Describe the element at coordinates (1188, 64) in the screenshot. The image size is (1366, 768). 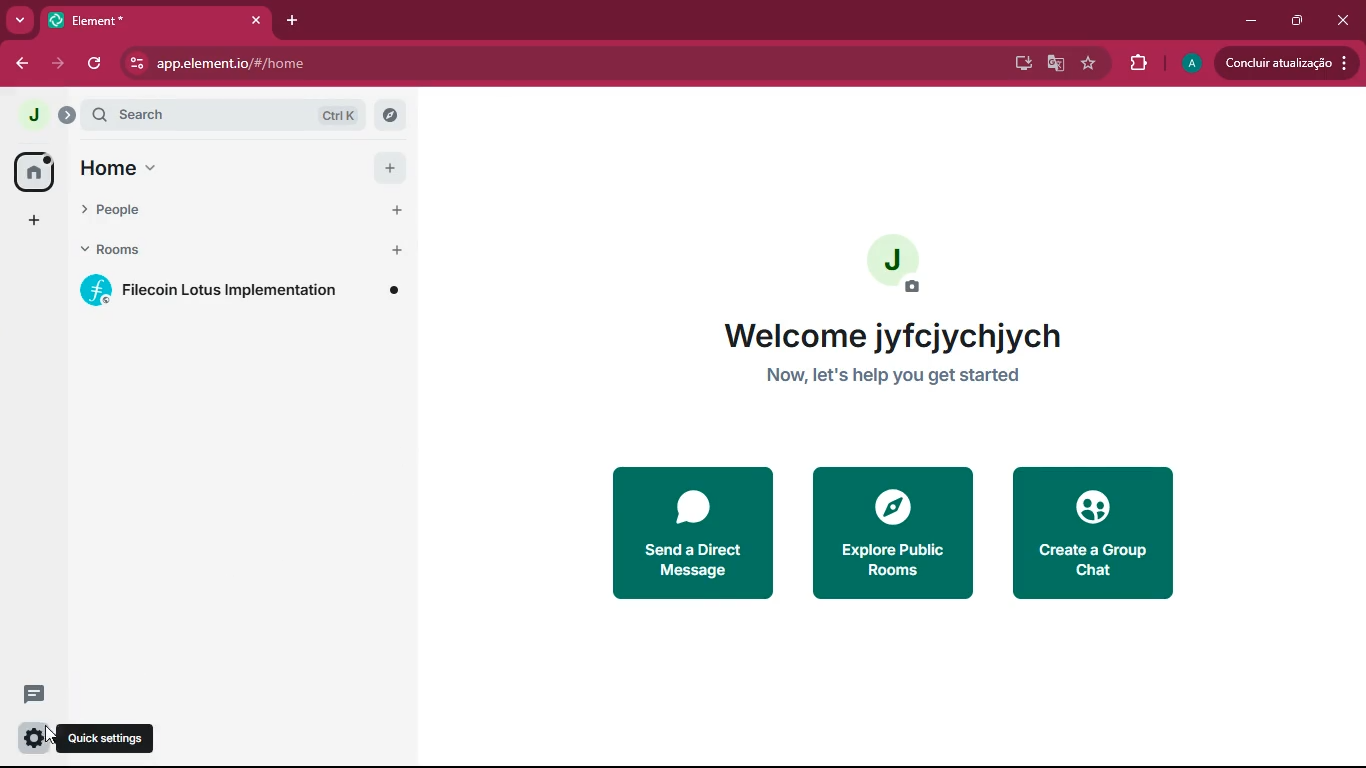
I see `profile` at that location.